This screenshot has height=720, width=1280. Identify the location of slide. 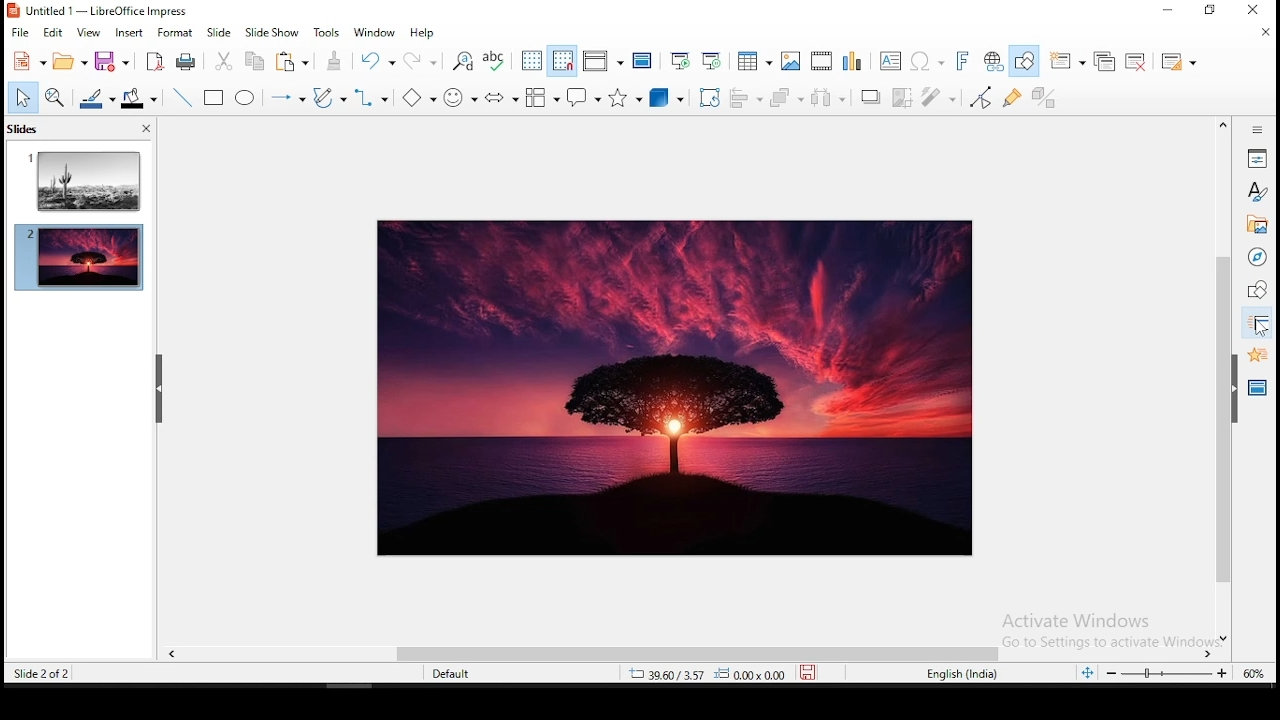
(219, 32).